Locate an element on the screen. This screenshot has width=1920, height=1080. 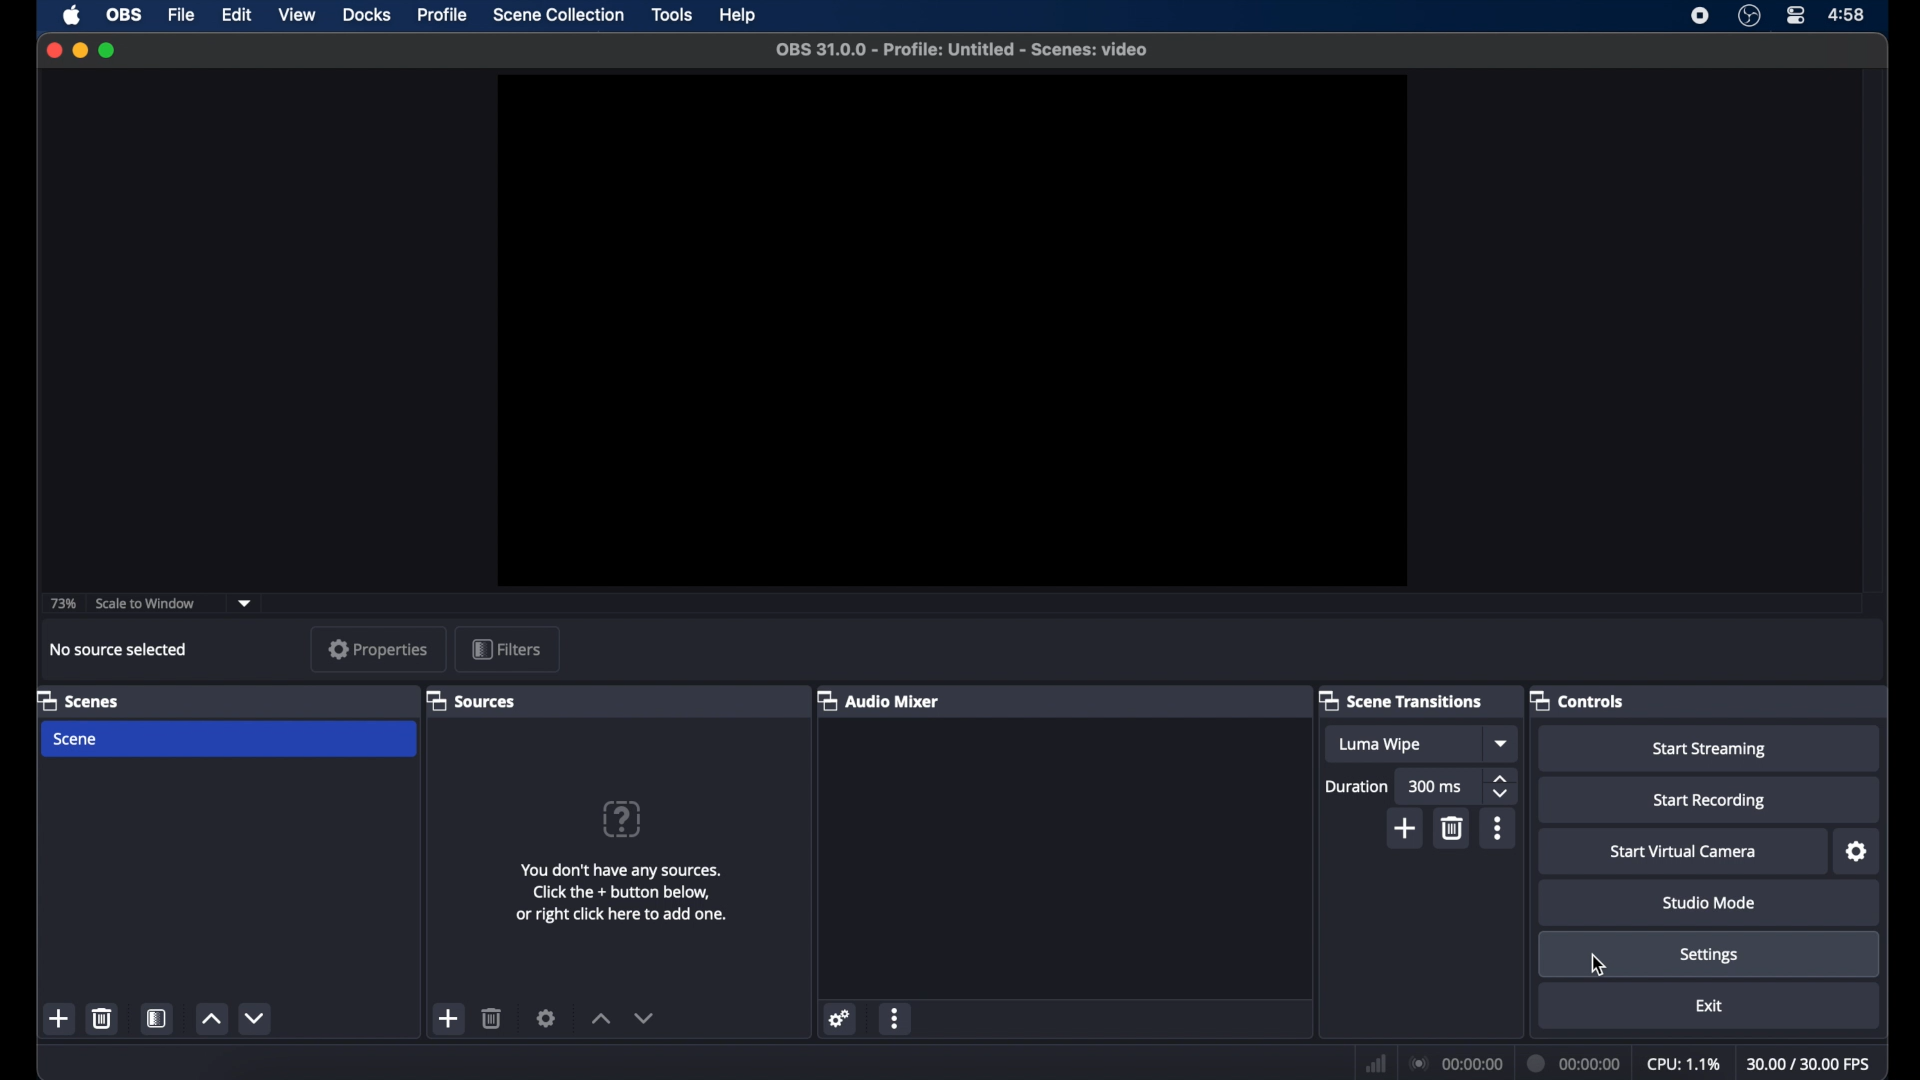
duration is located at coordinates (1355, 786).